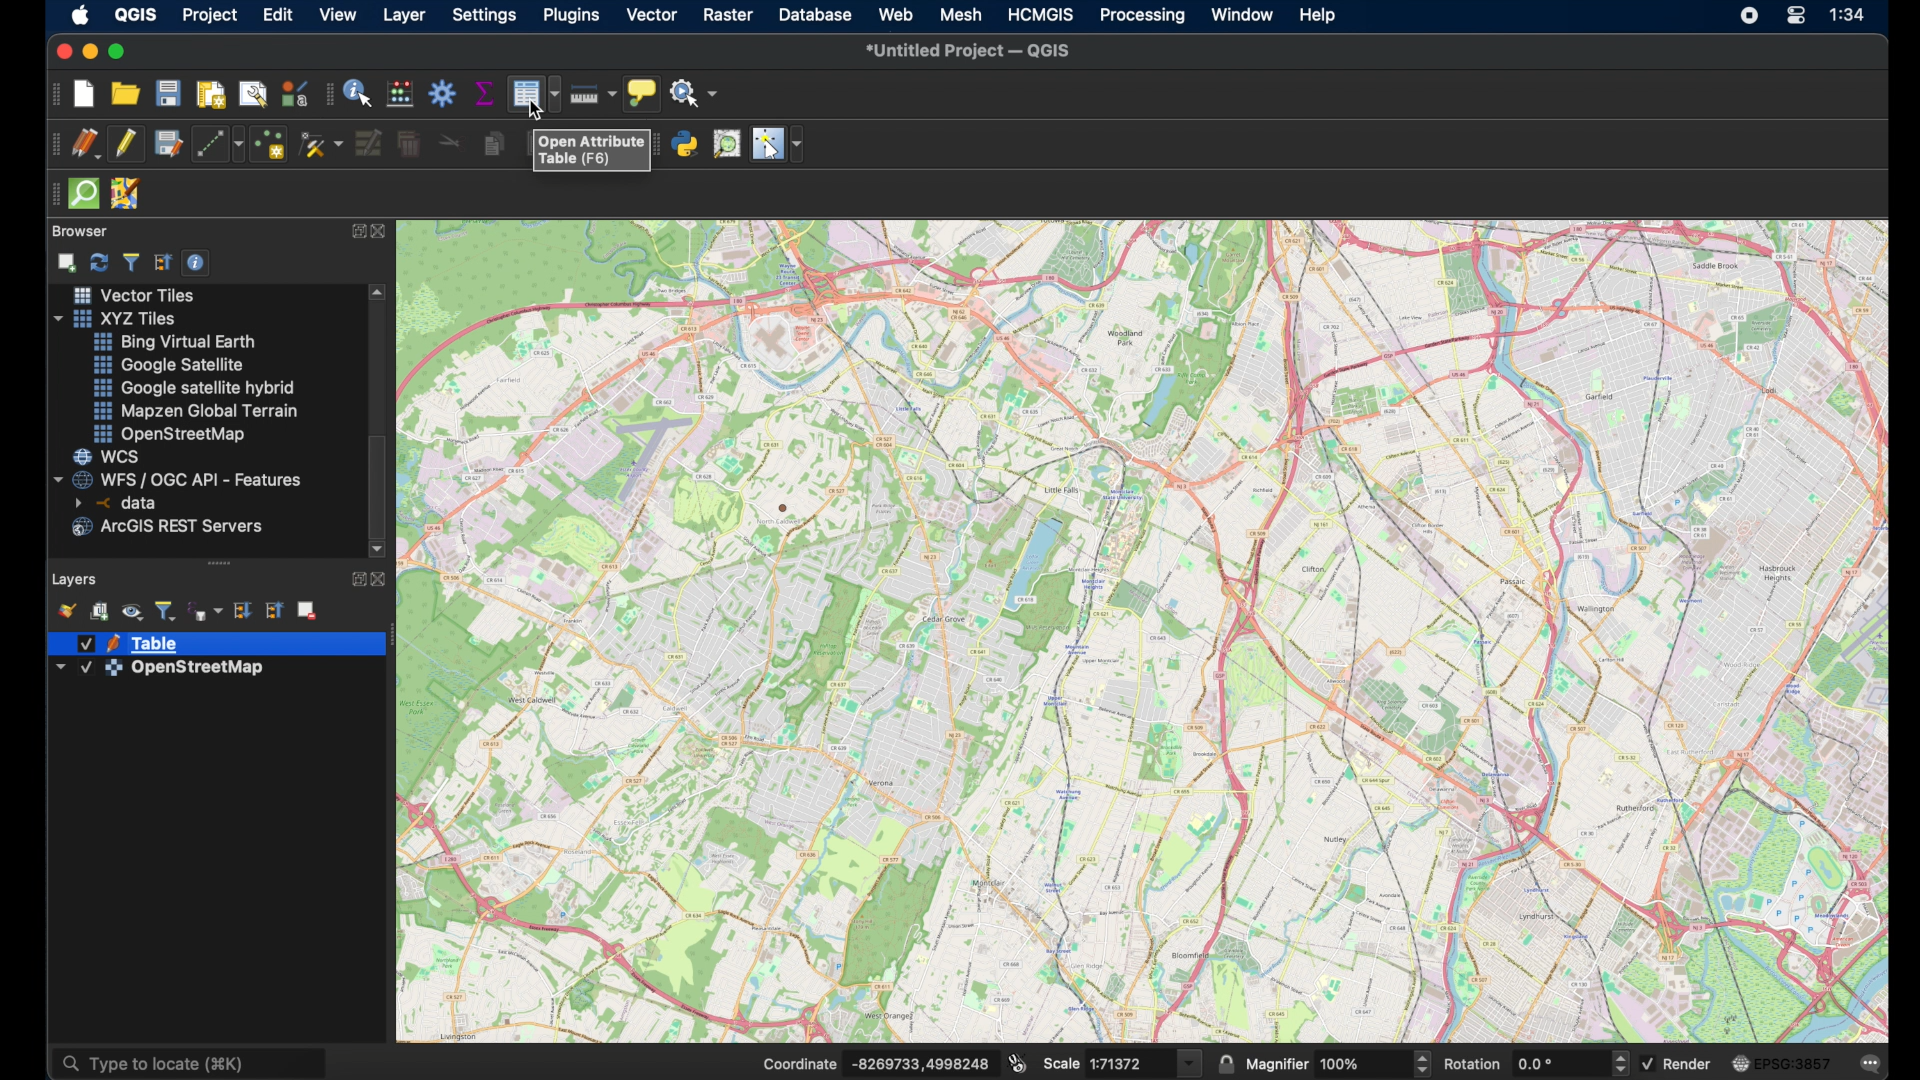 The image size is (1920, 1080). What do you see at coordinates (166, 142) in the screenshot?
I see `save edits ` at bounding box center [166, 142].